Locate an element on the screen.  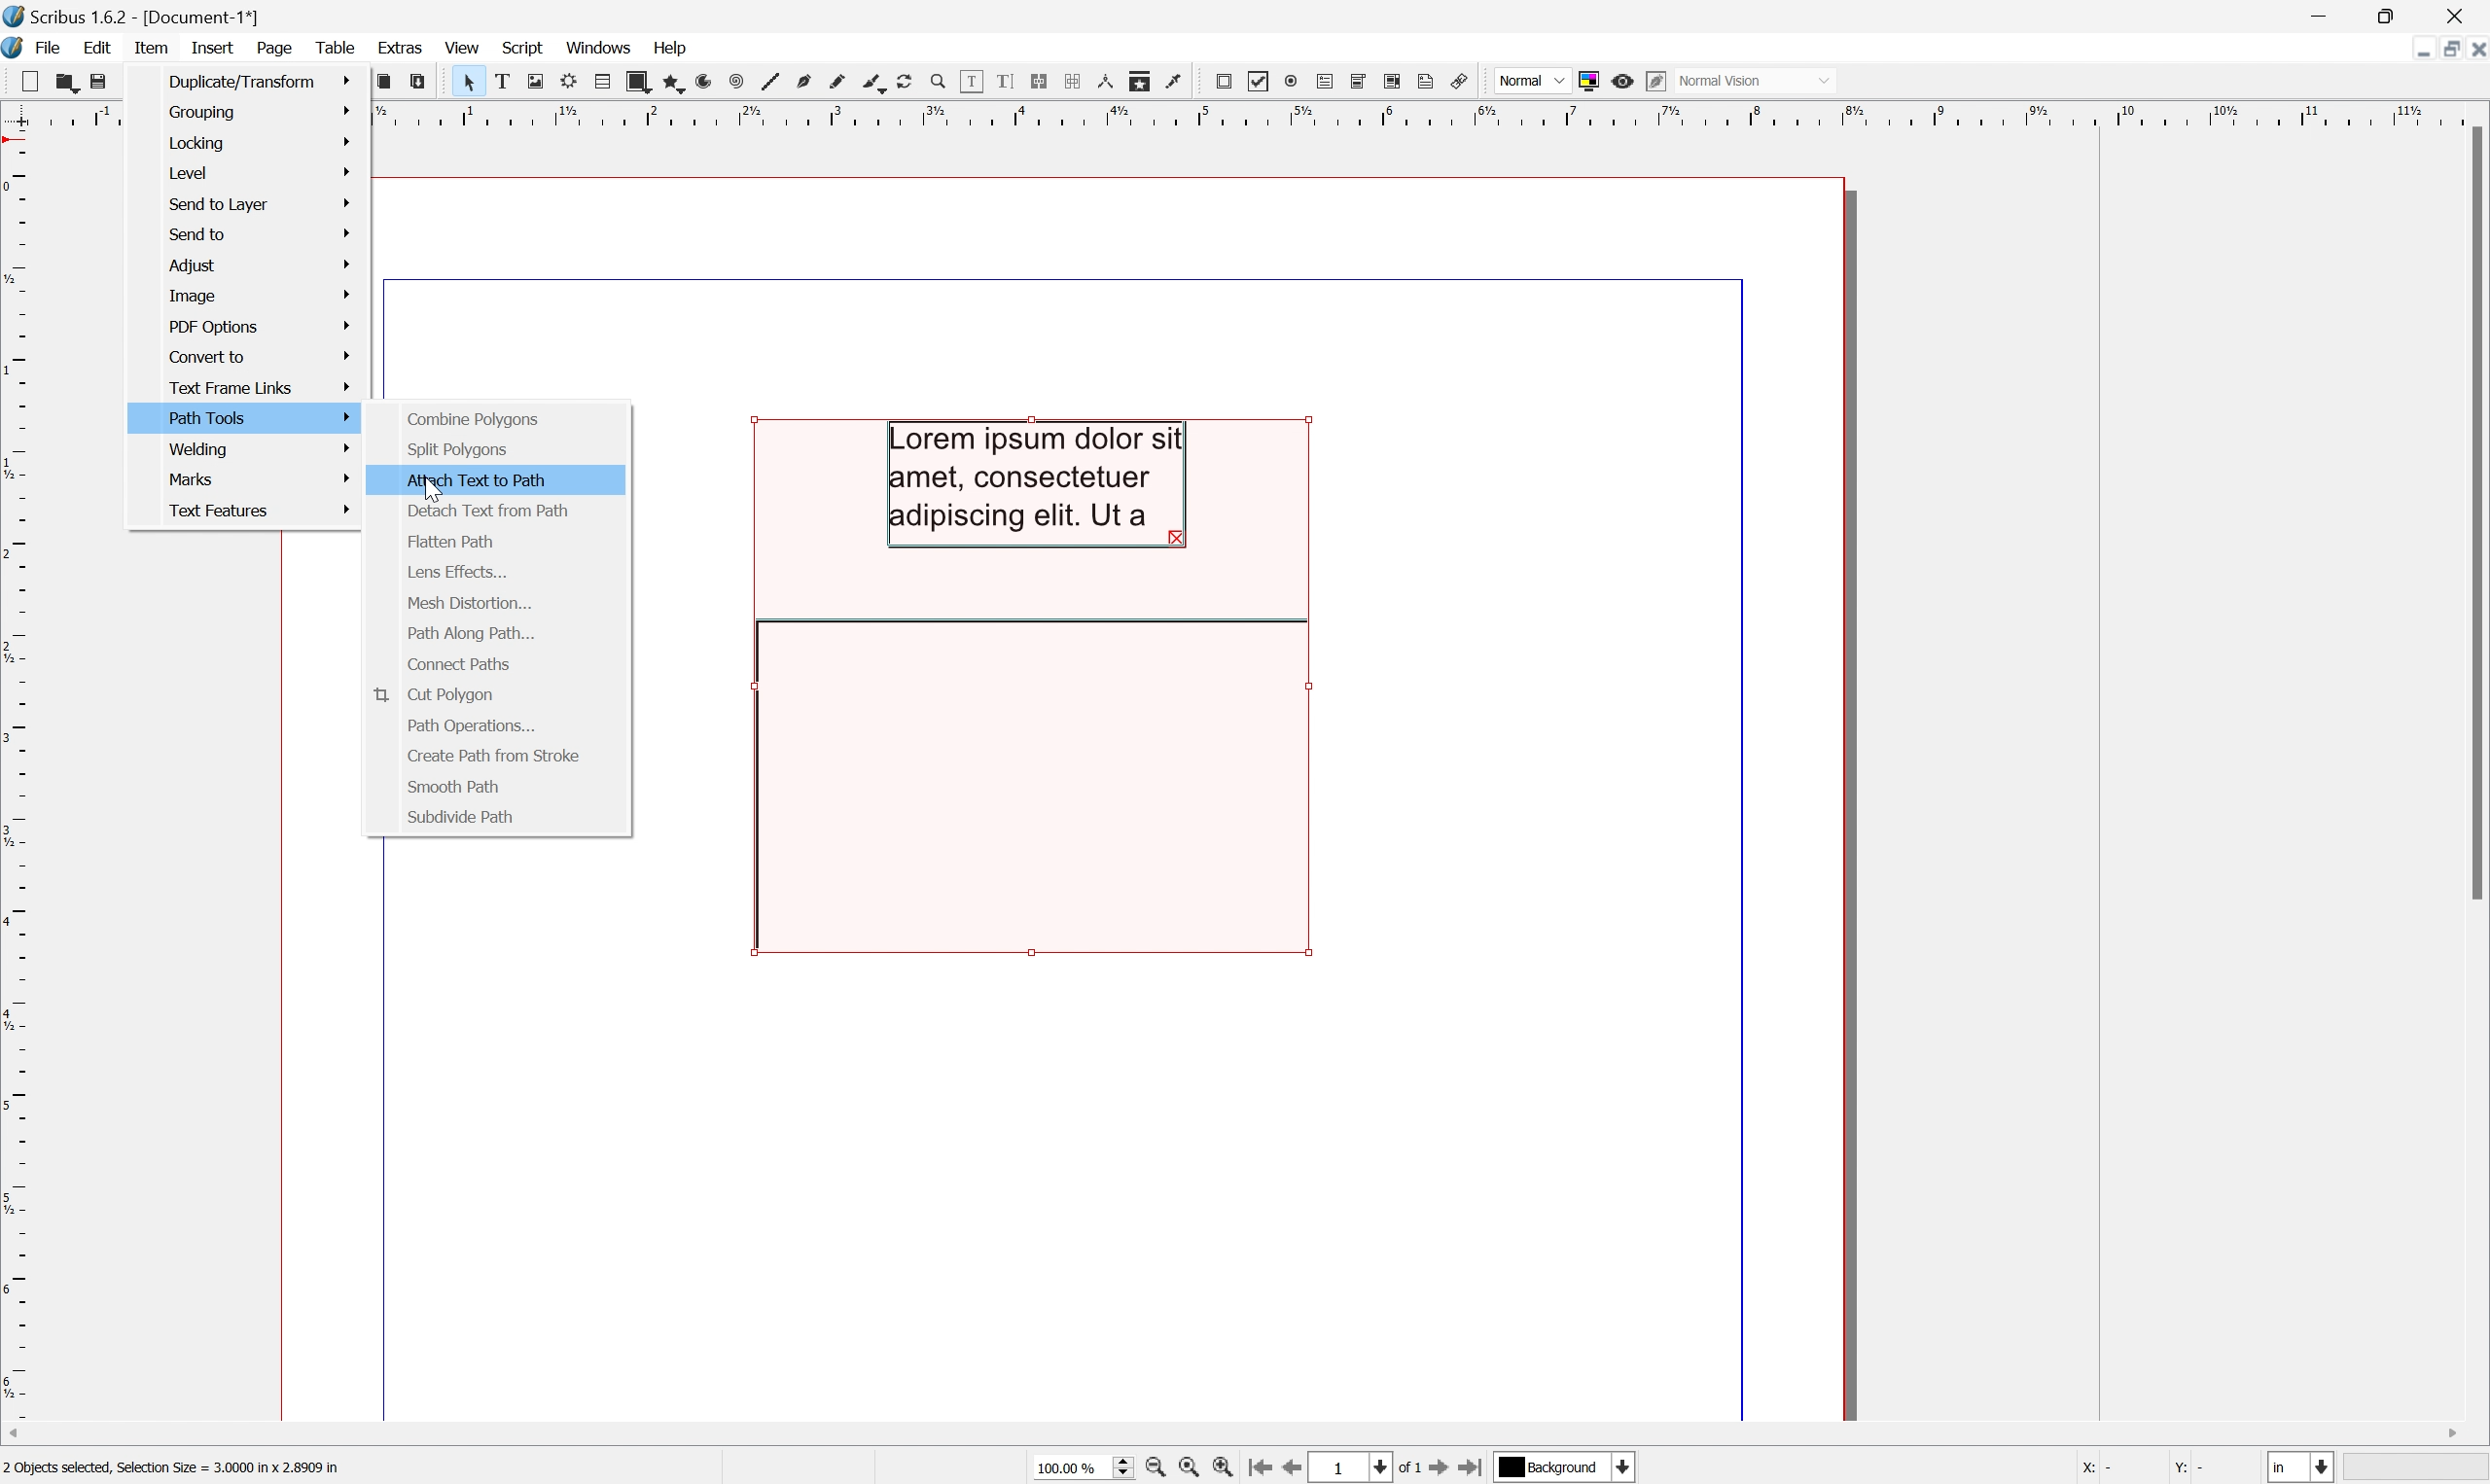
Cursor is located at coordinates (439, 488).